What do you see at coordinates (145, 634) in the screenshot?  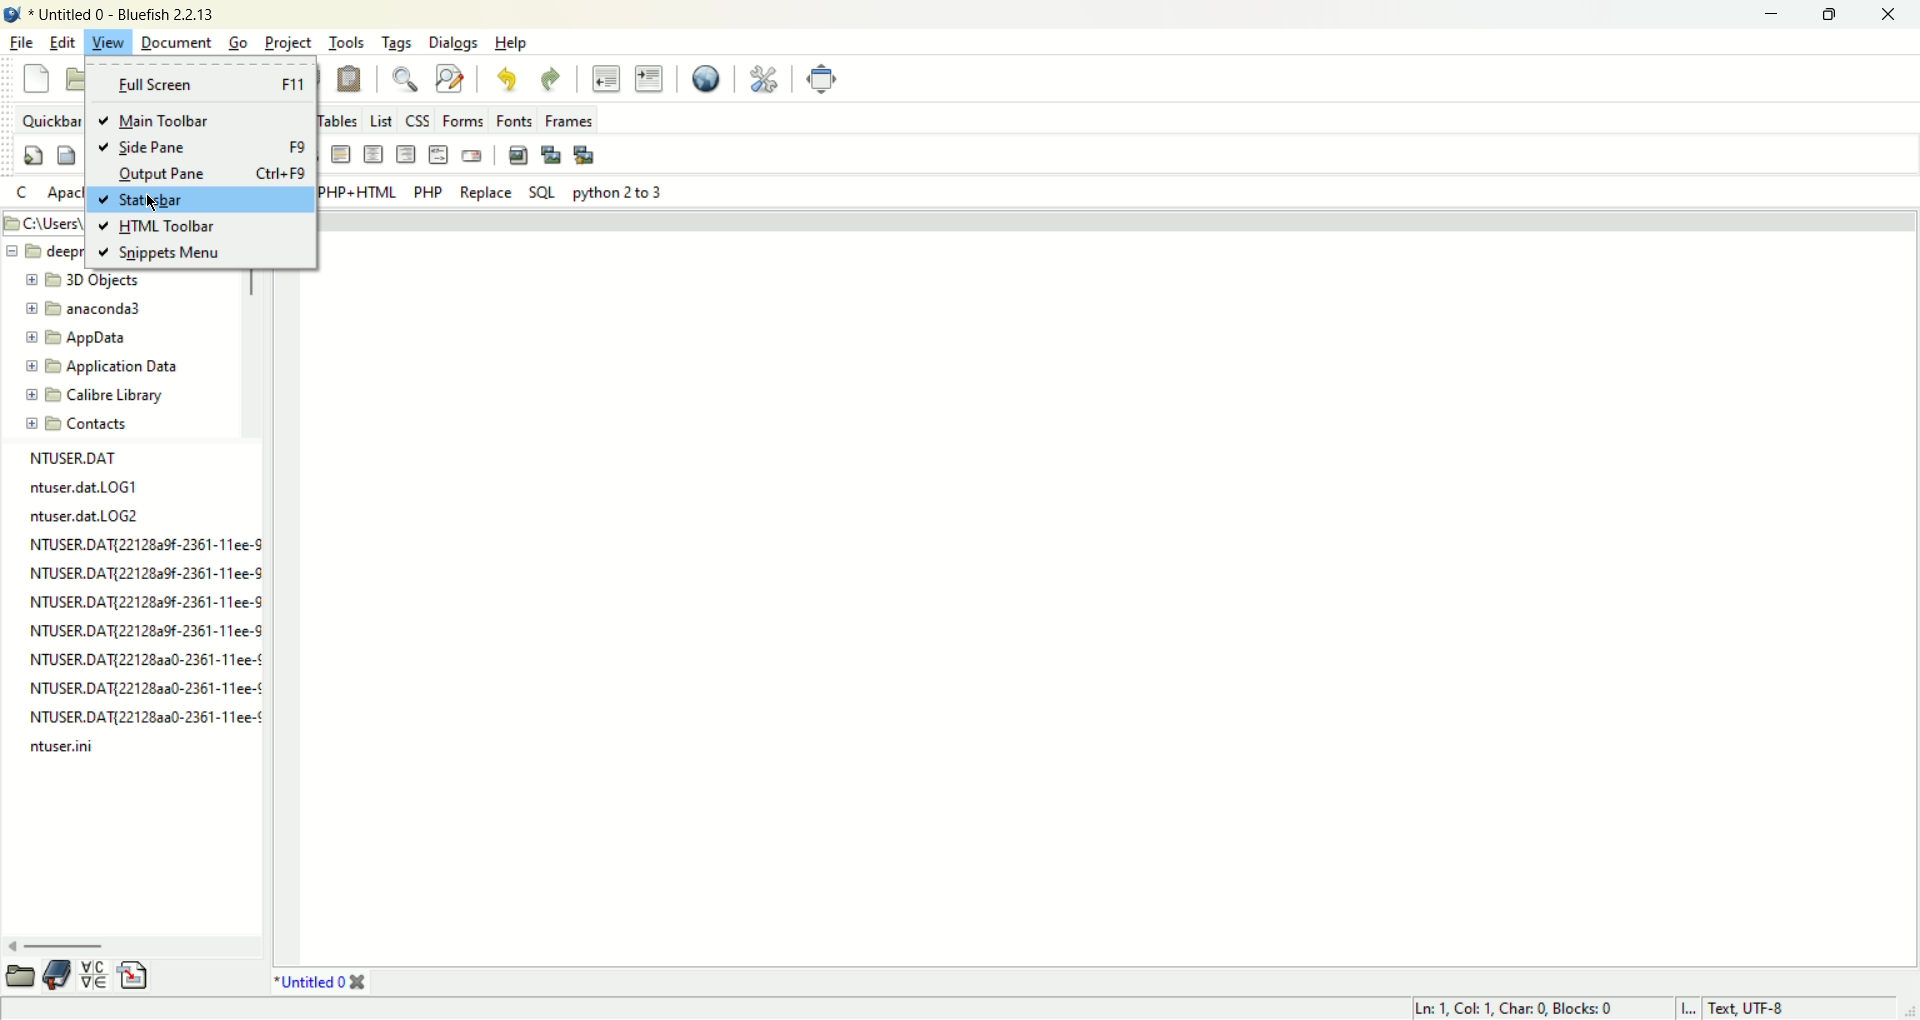 I see `NTUSER.DAT{22128a9f-2361-11ee-S` at bounding box center [145, 634].